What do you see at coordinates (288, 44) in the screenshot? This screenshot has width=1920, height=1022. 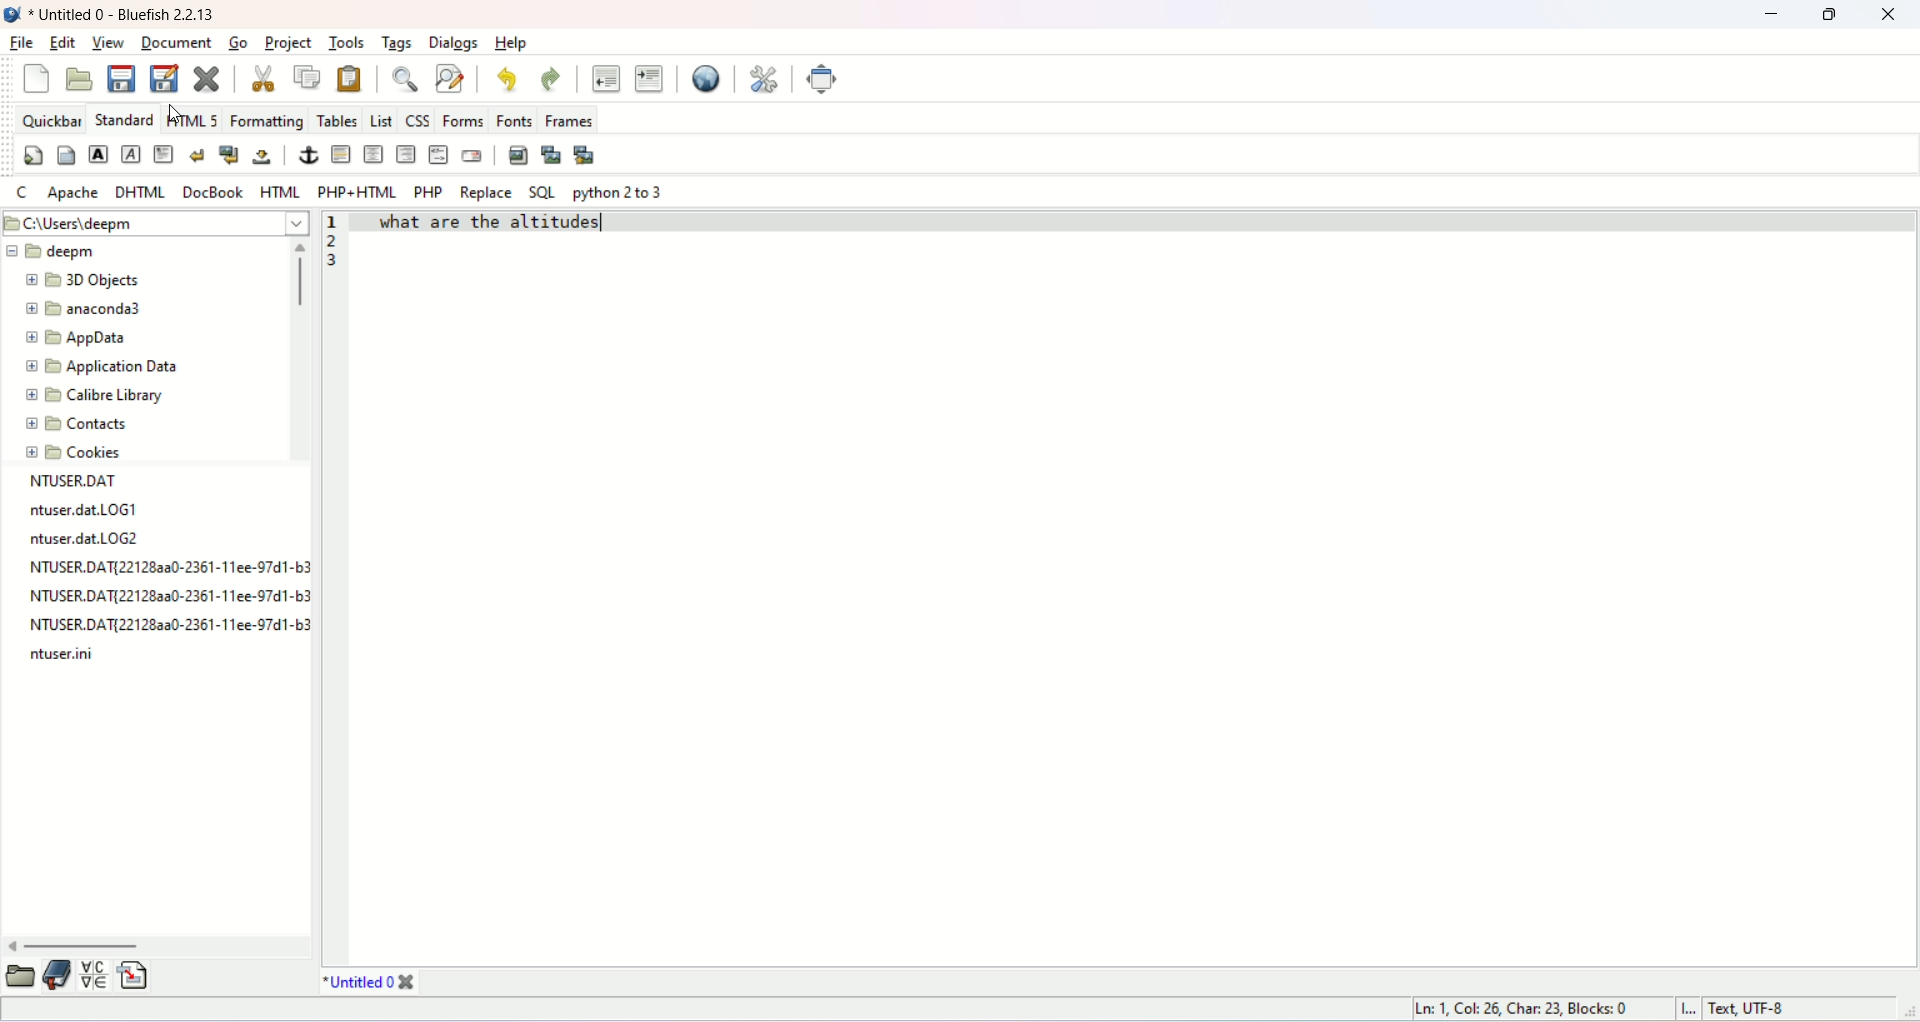 I see `project` at bounding box center [288, 44].